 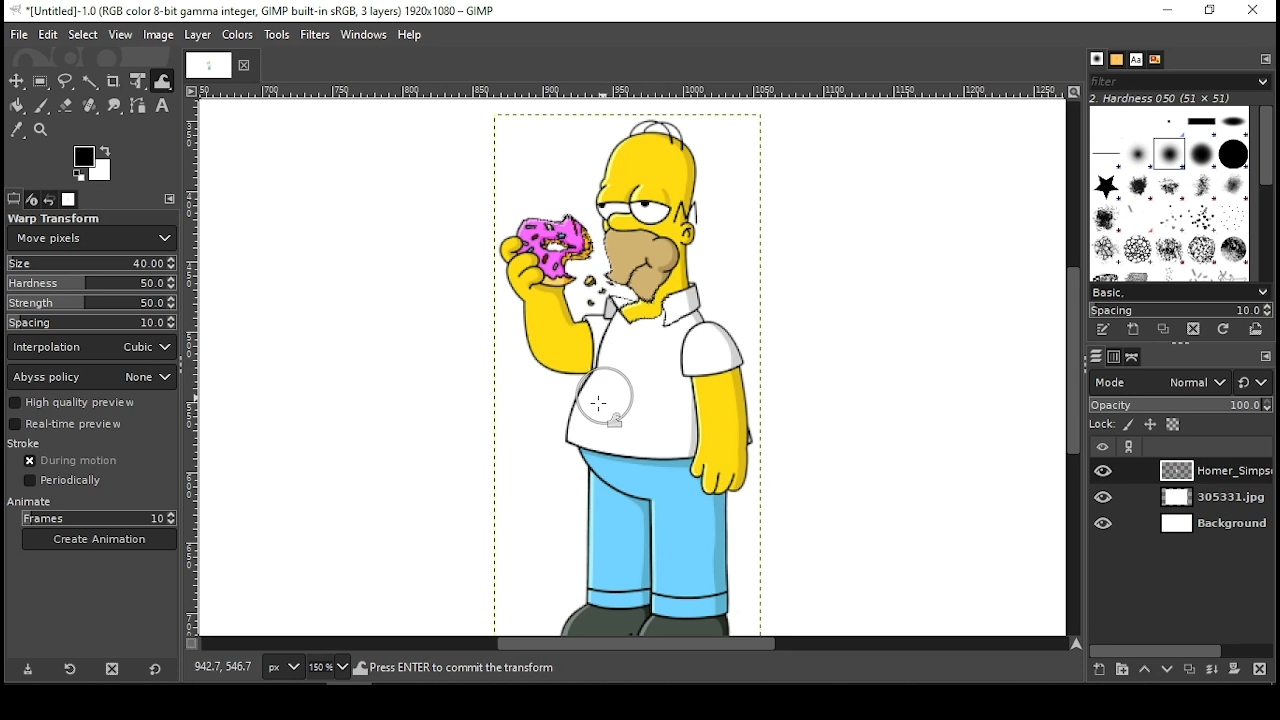 I want to click on spacing, so click(x=1180, y=309).